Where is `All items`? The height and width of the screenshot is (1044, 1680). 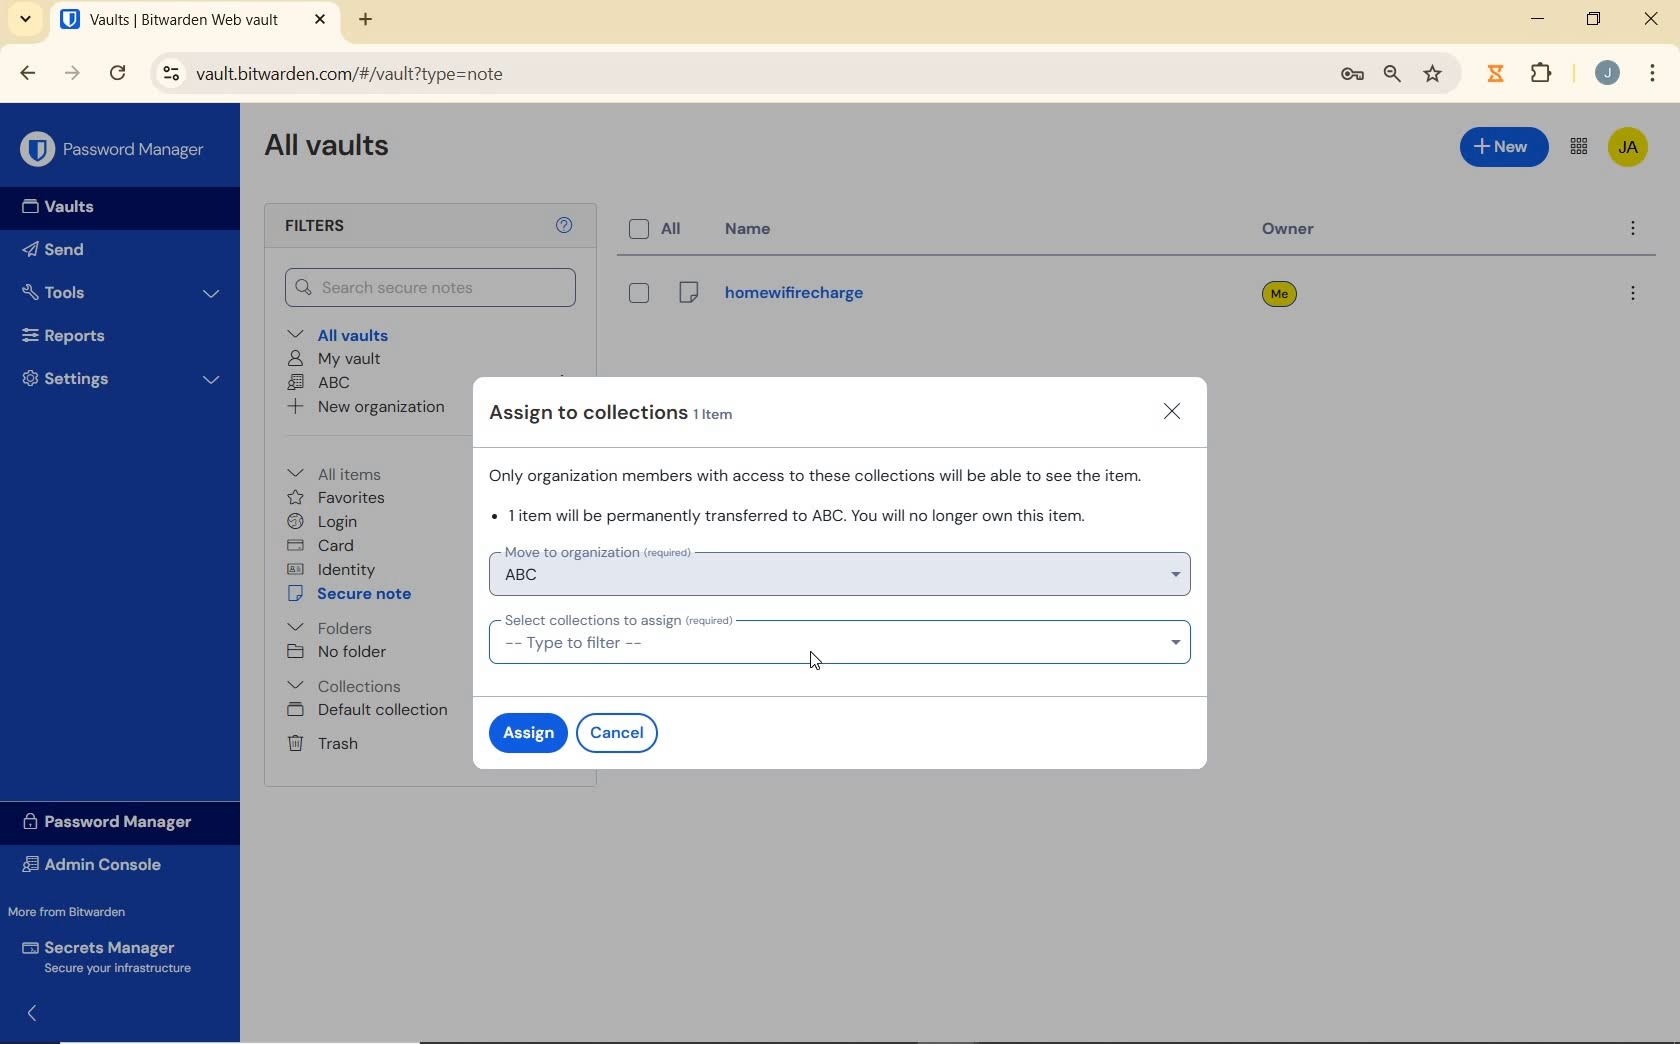 All items is located at coordinates (349, 471).